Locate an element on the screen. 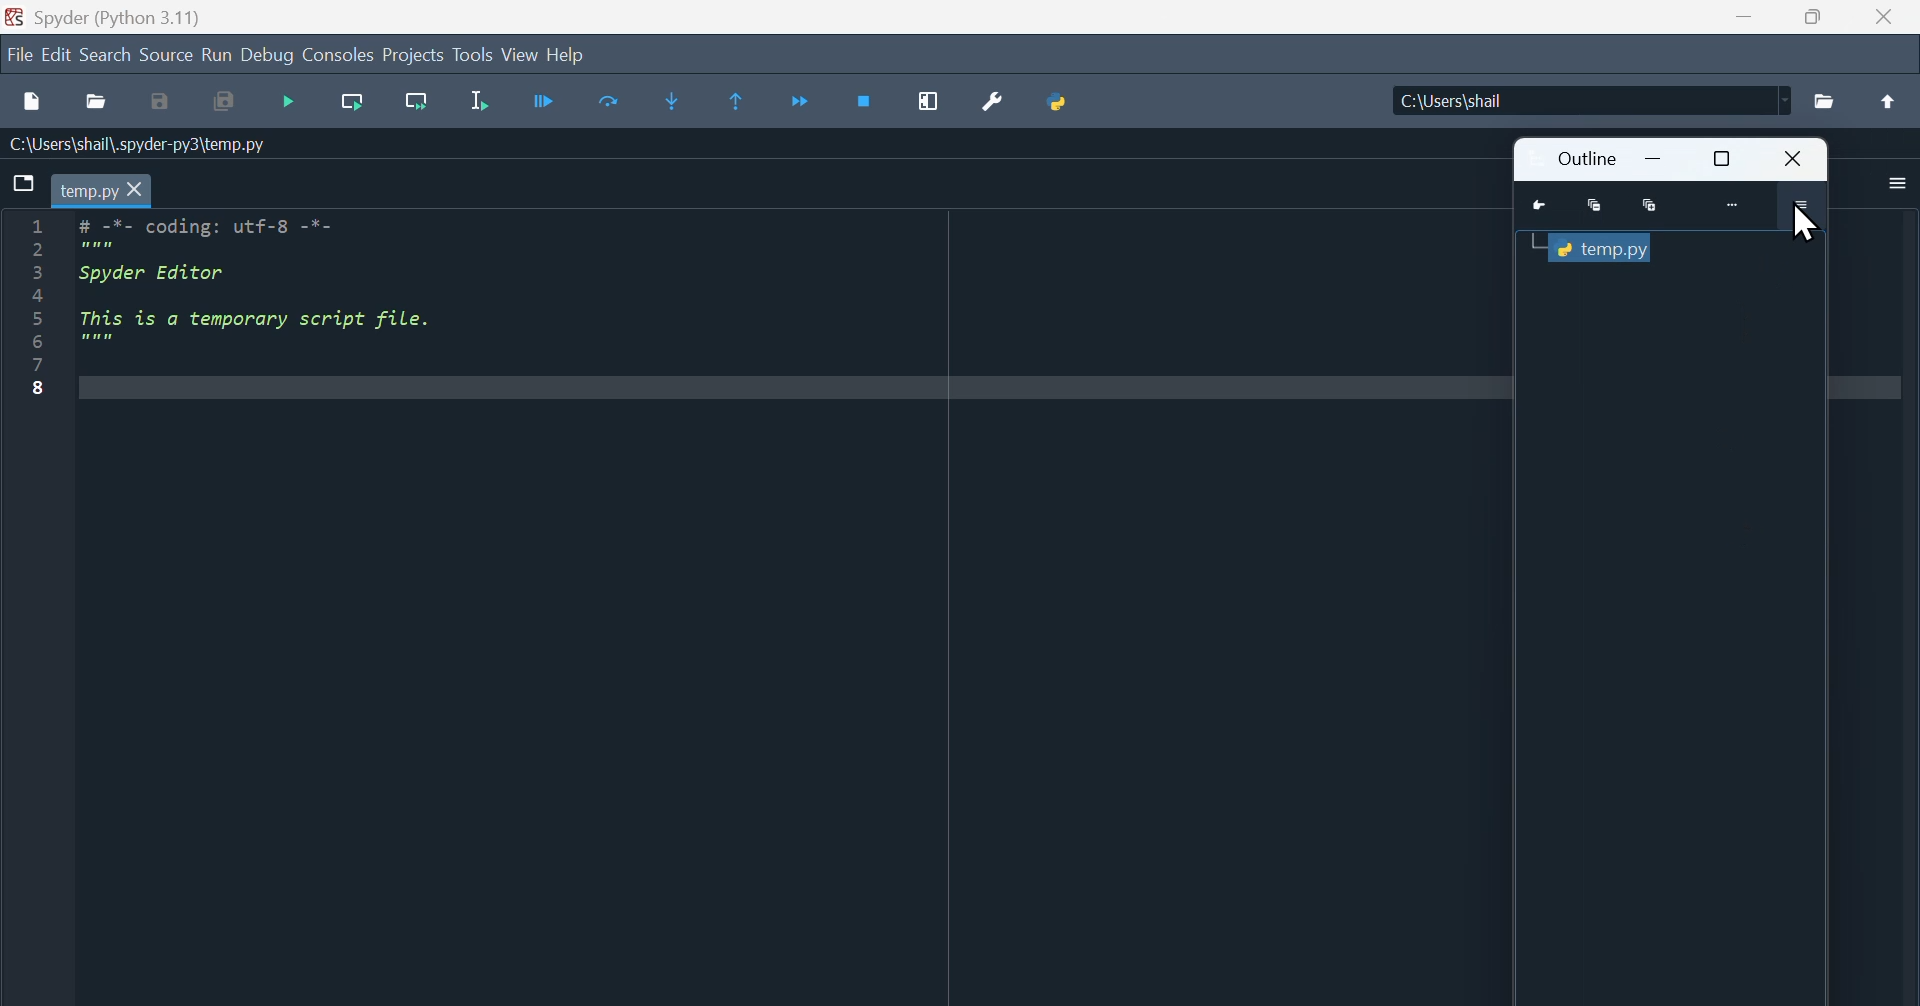 Image resolution: width=1920 pixels, height=1006 pixels. Maximize is located at coordinates (1811, 17).